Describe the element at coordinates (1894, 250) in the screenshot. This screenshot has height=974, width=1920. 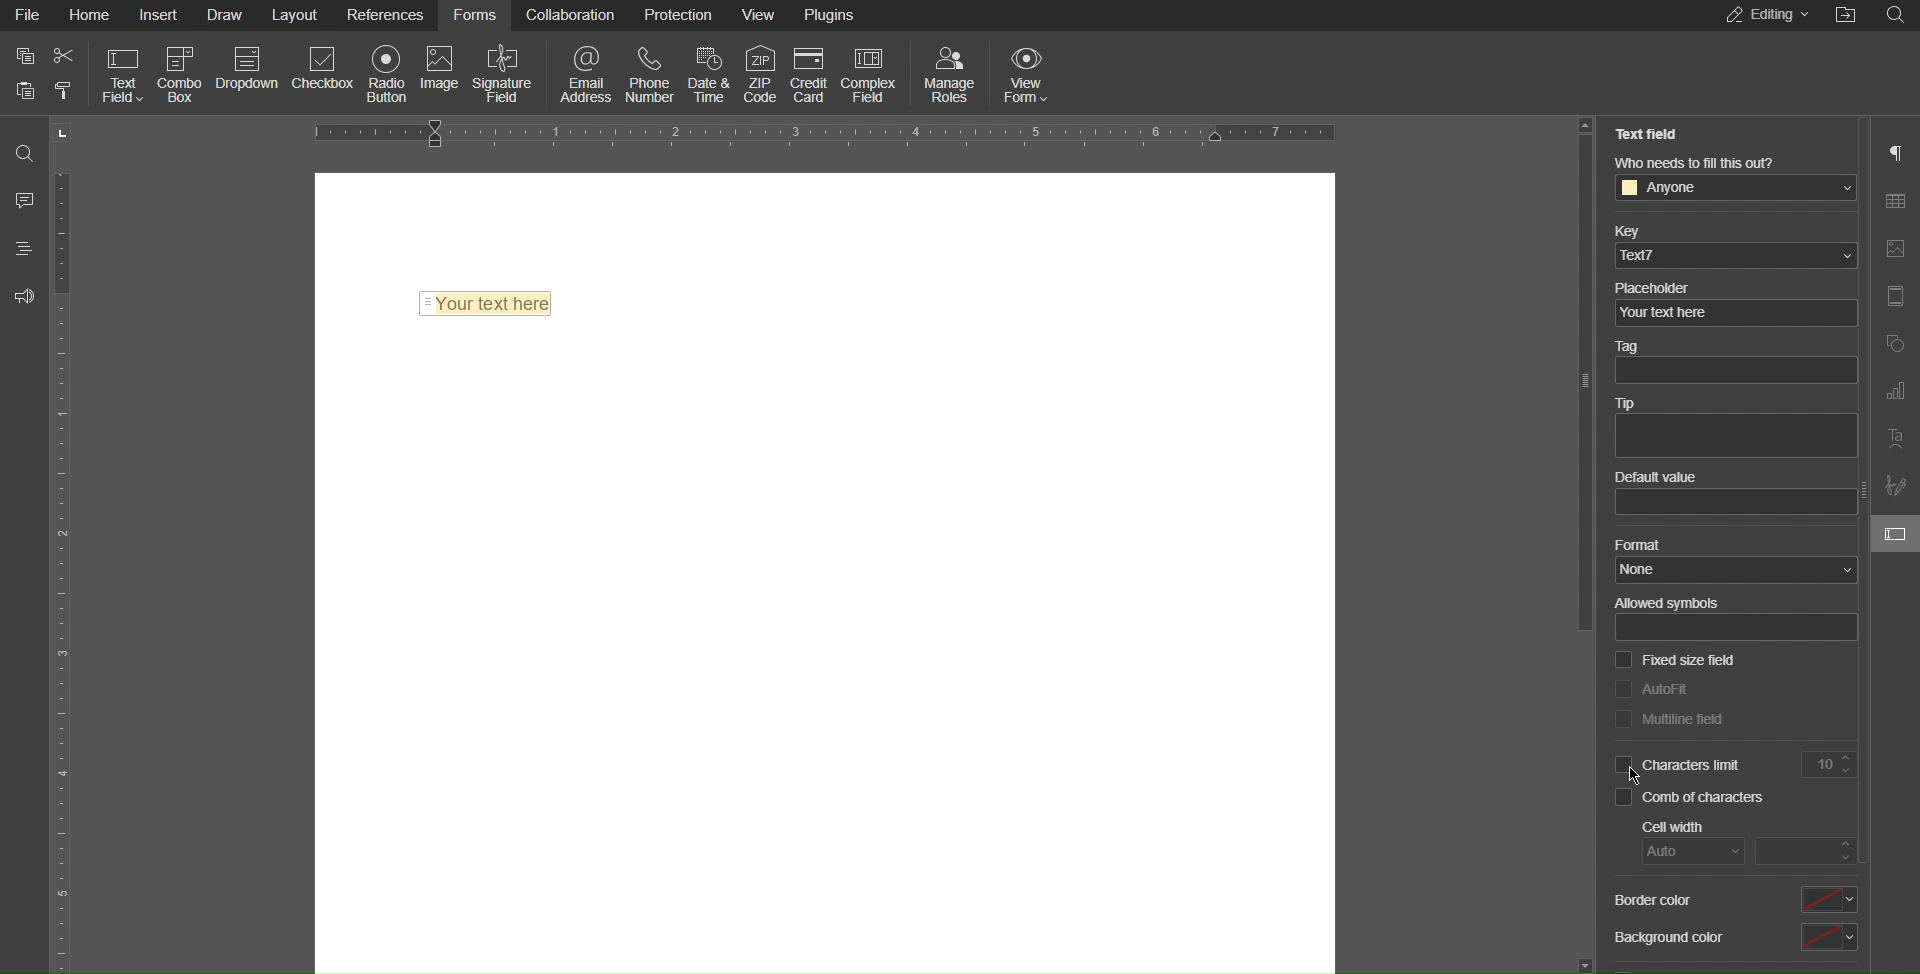
I see `Image Settings` at that location.